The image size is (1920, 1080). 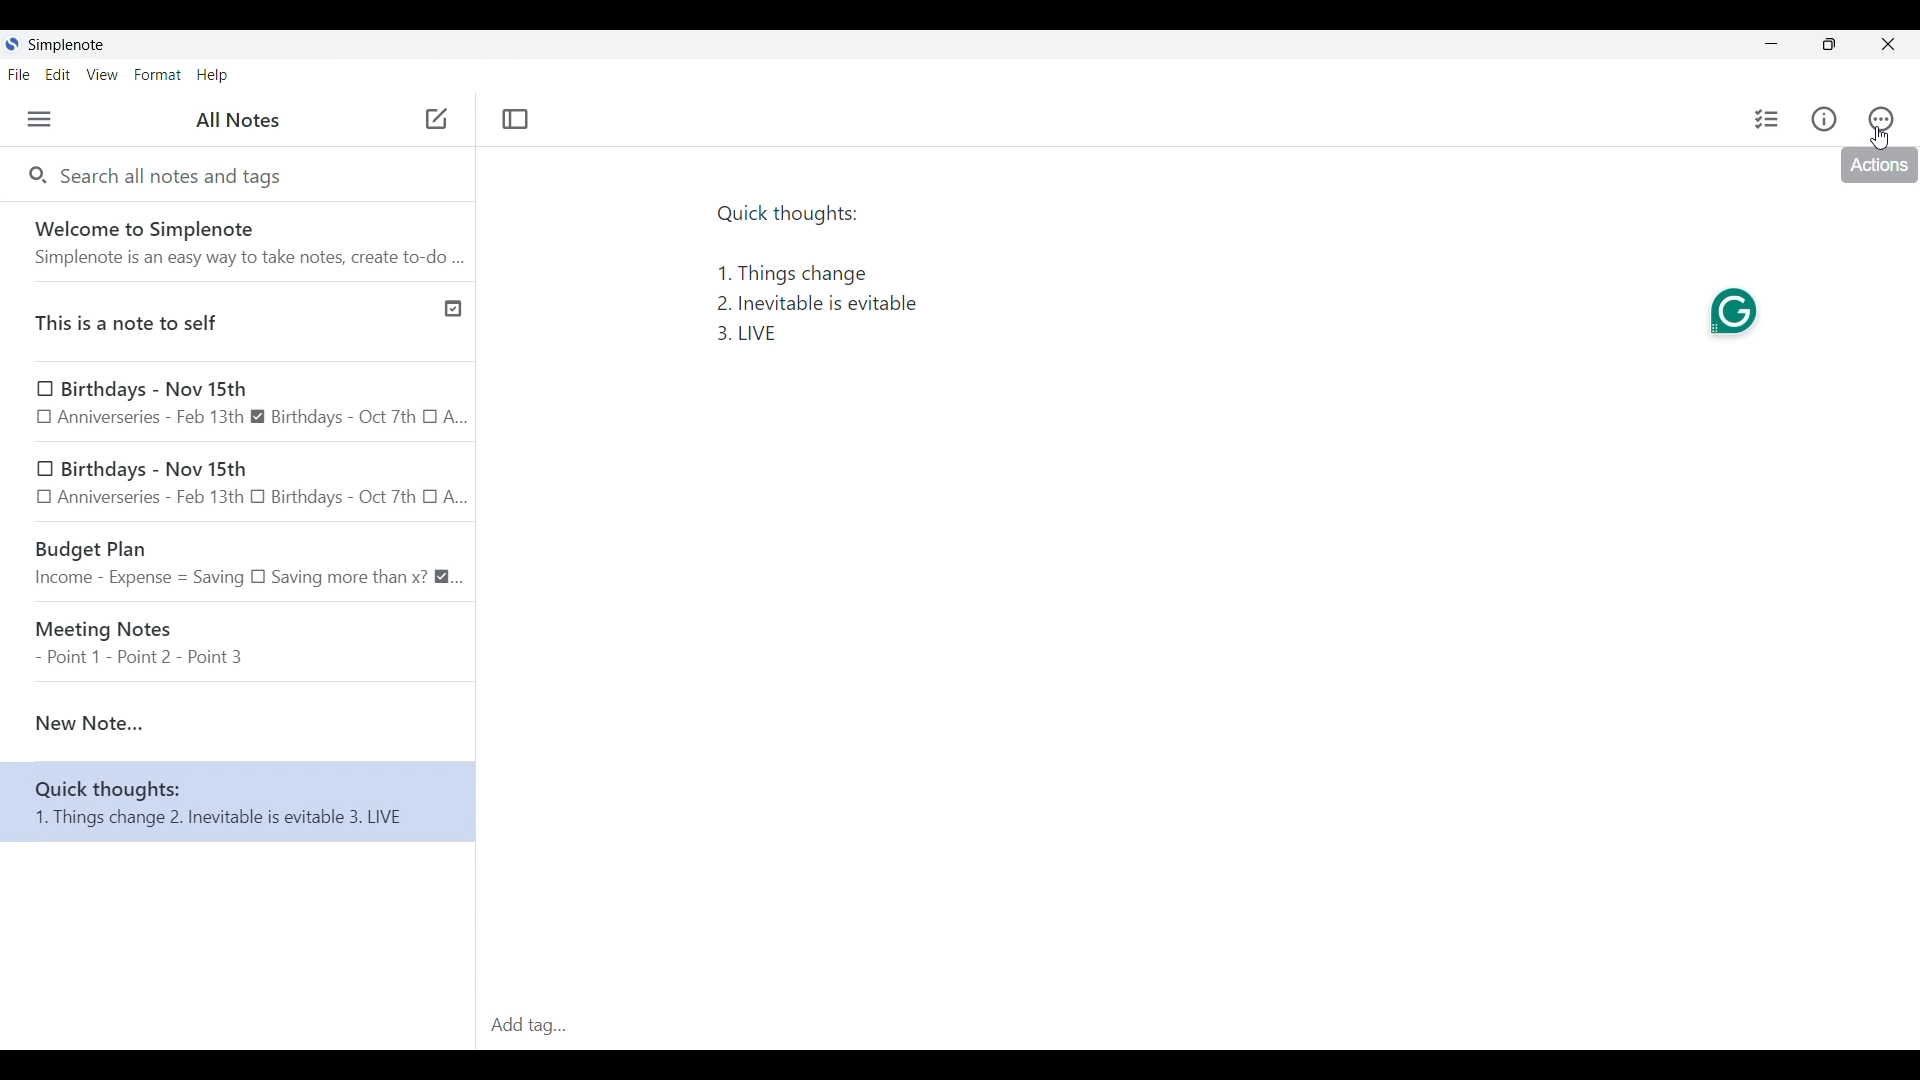 What do you see at coordinates (237, 716) in the screenshot?
I see `Current note highlighted` at bounding box center [237, 716].